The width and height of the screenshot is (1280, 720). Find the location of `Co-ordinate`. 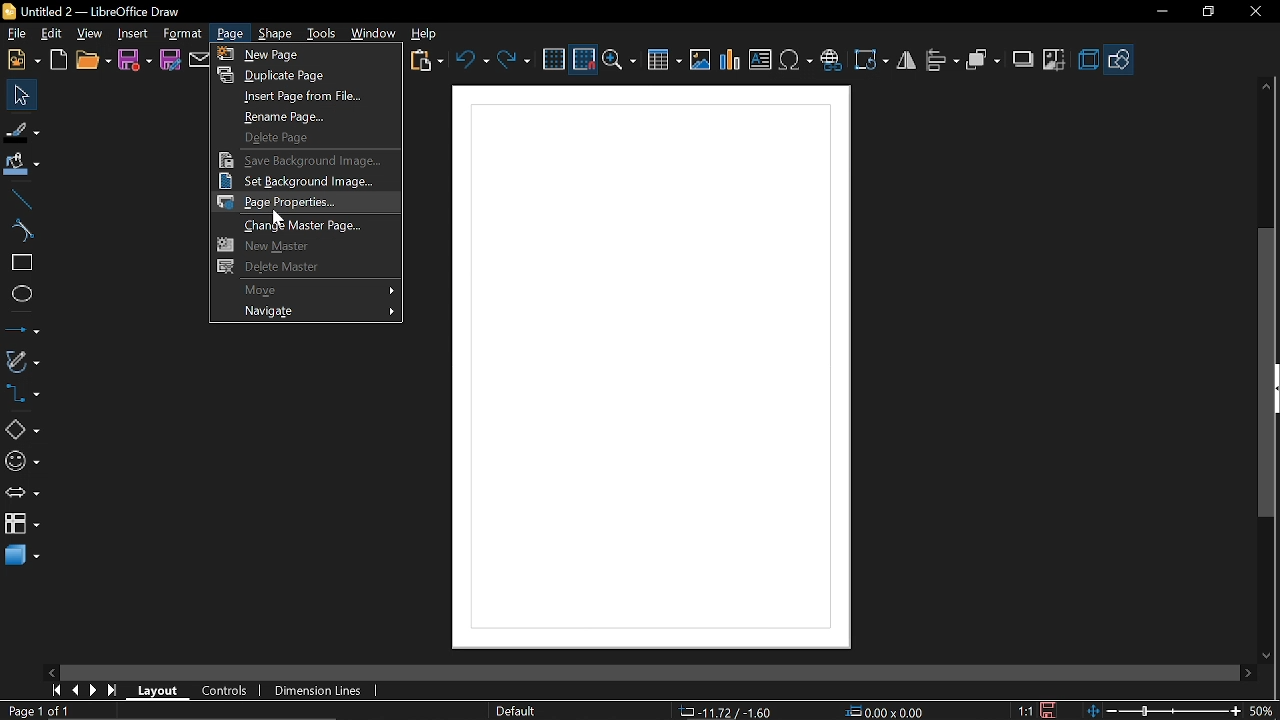

Co-ordinate is located at coordinates (725, 711).